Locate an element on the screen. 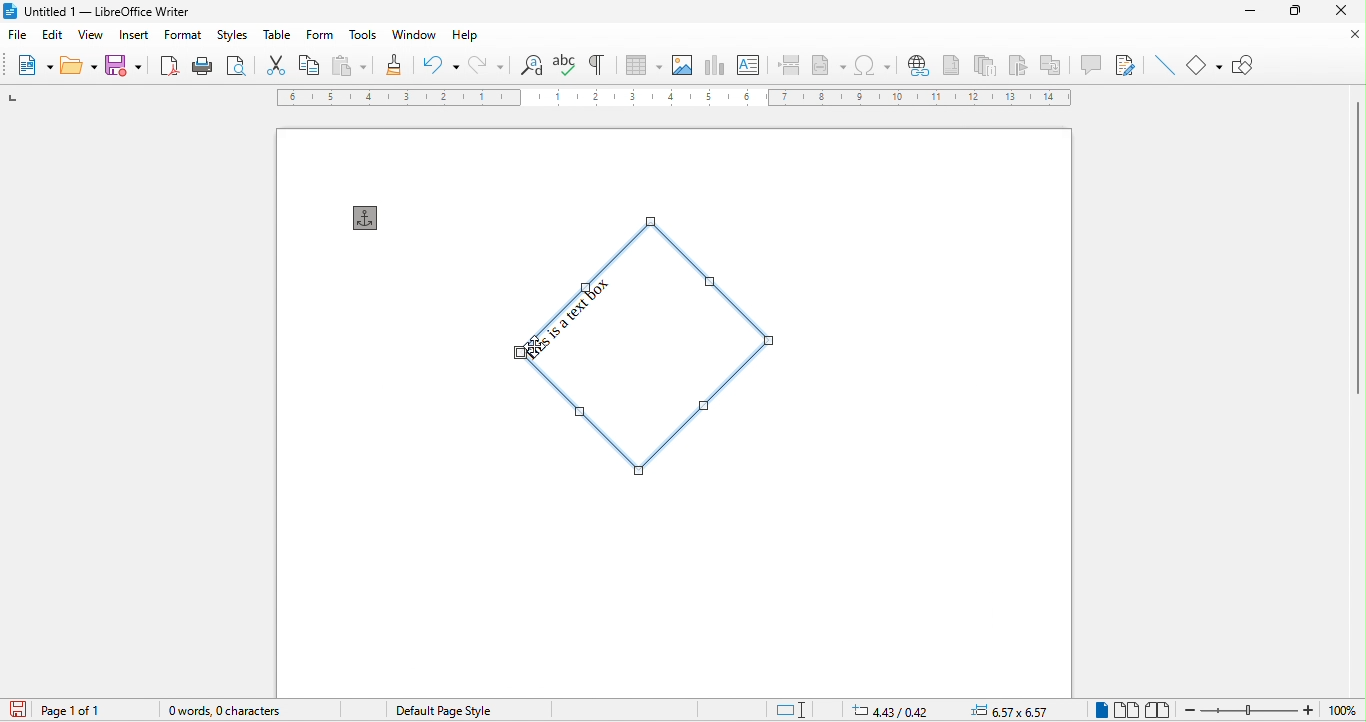 The image size is (1366, 722). cut is located at coordinates (278, 66).